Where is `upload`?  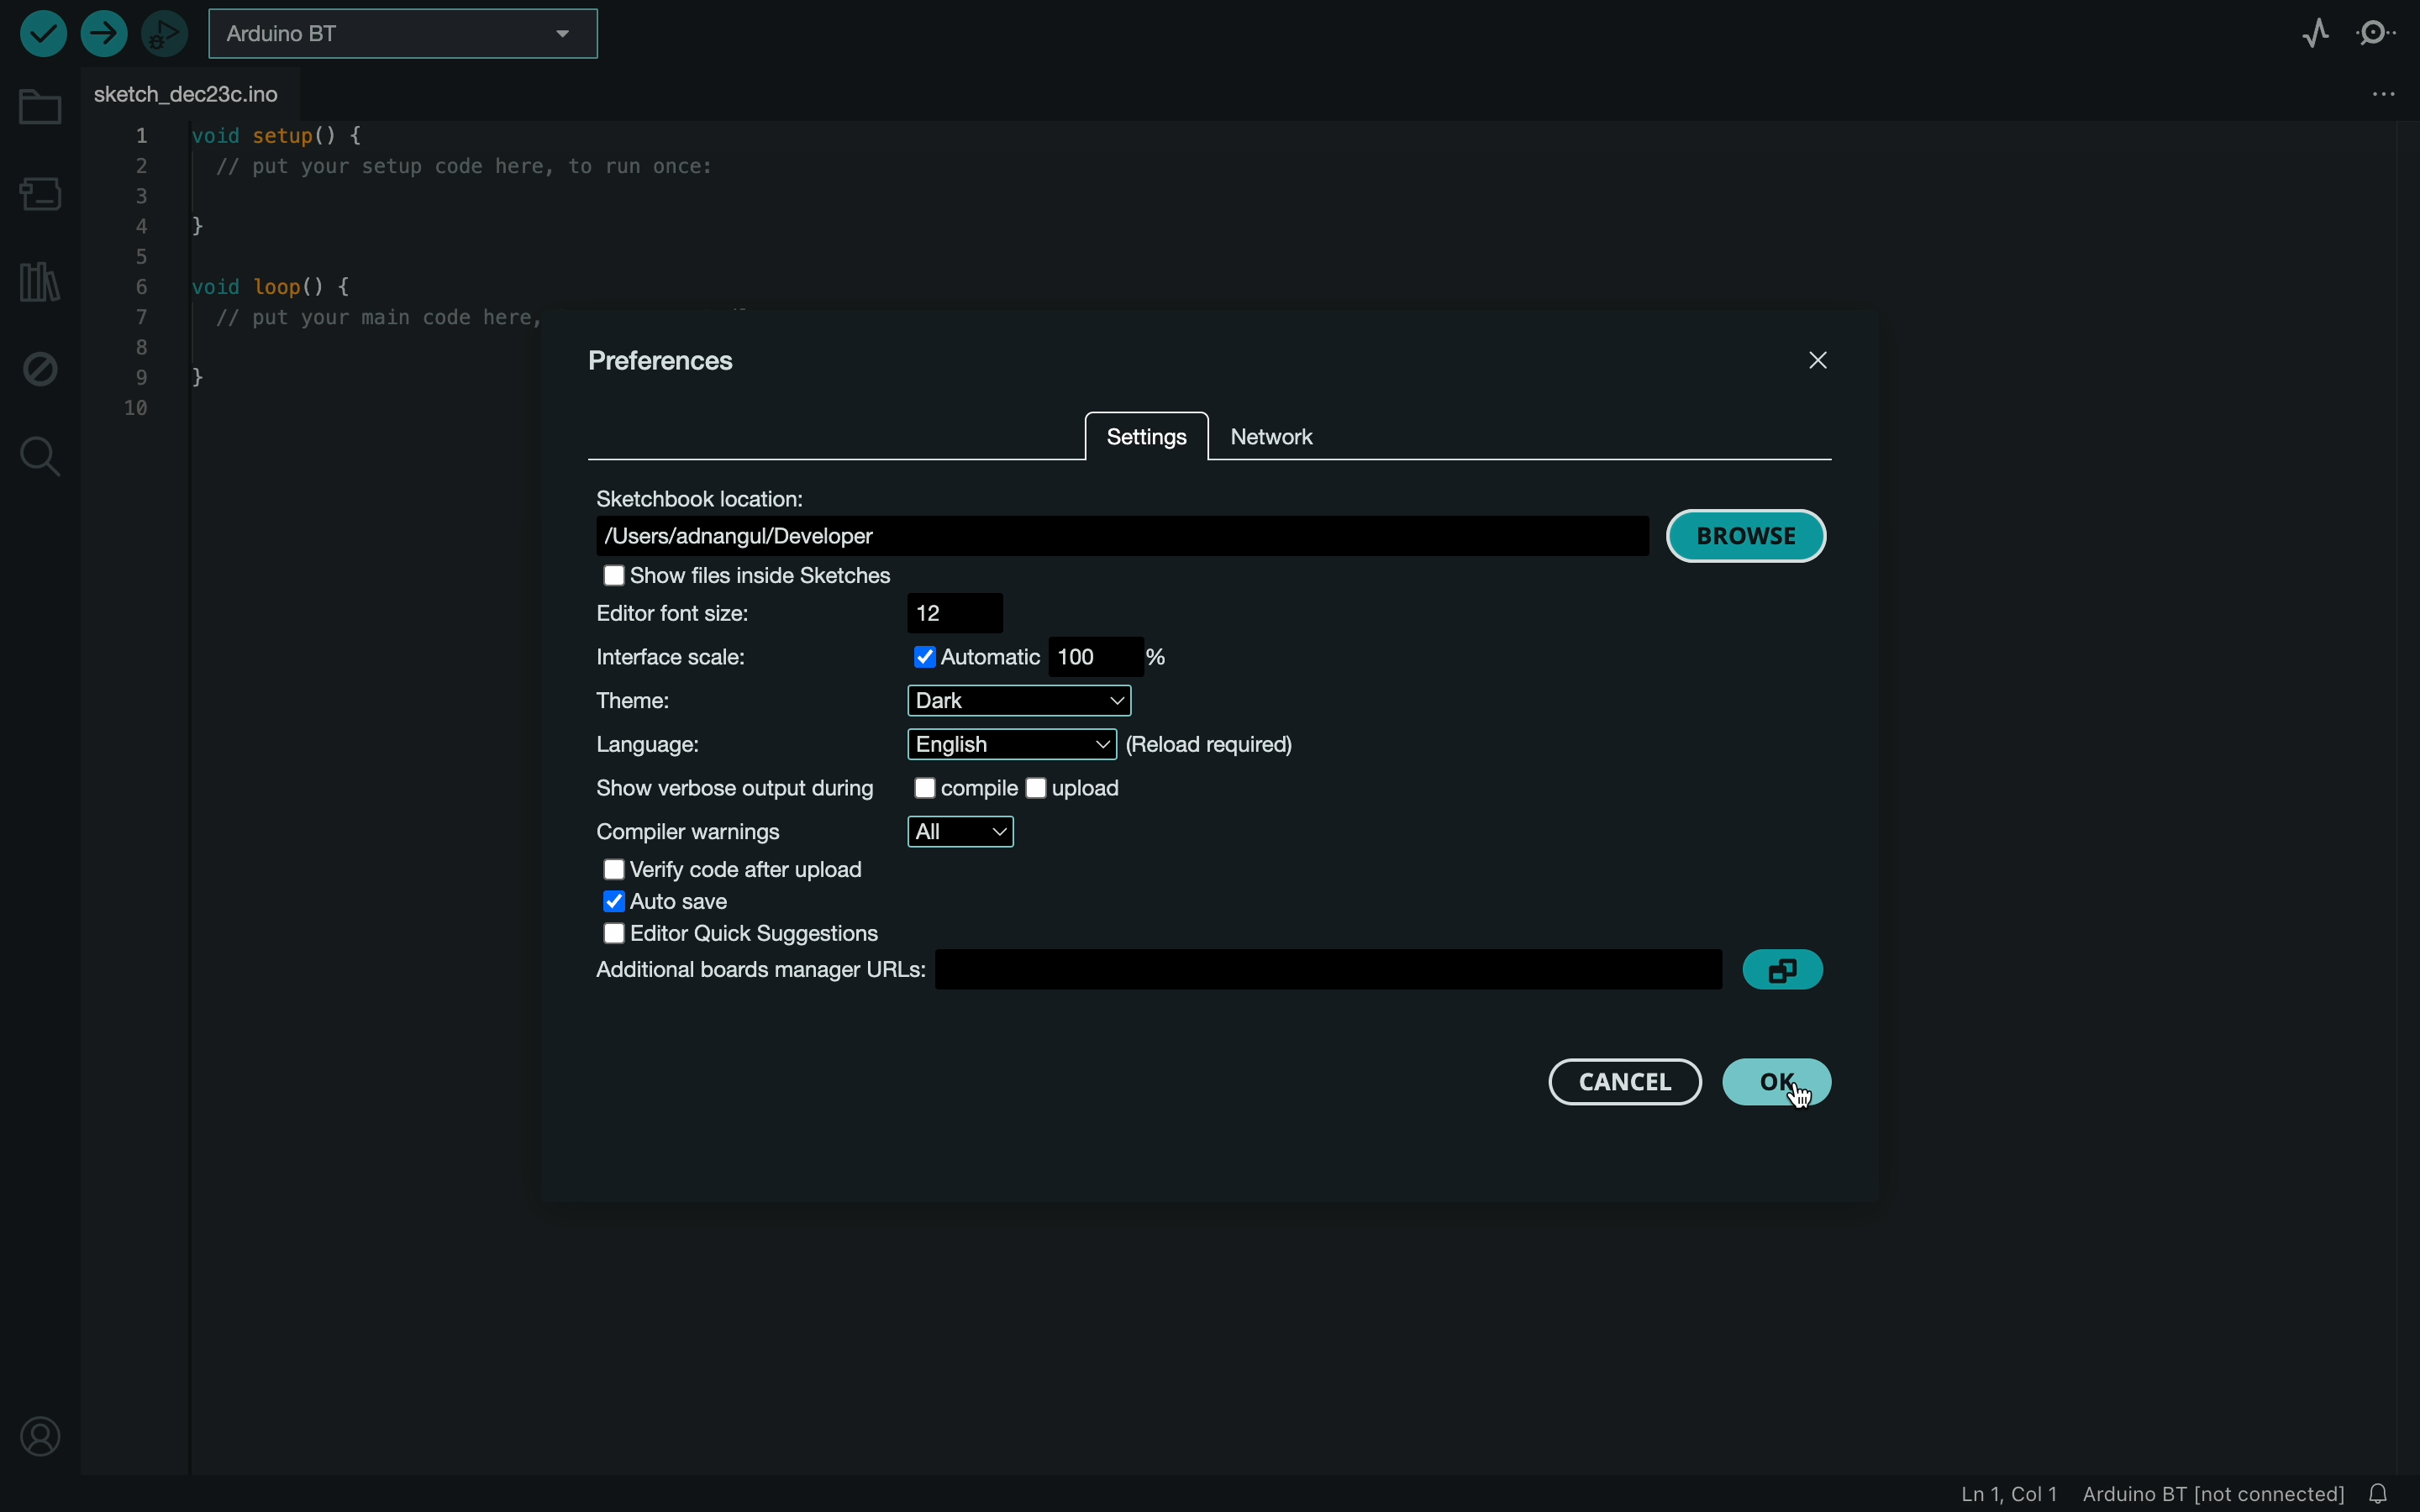
upload is located at coordinates (109, 37).